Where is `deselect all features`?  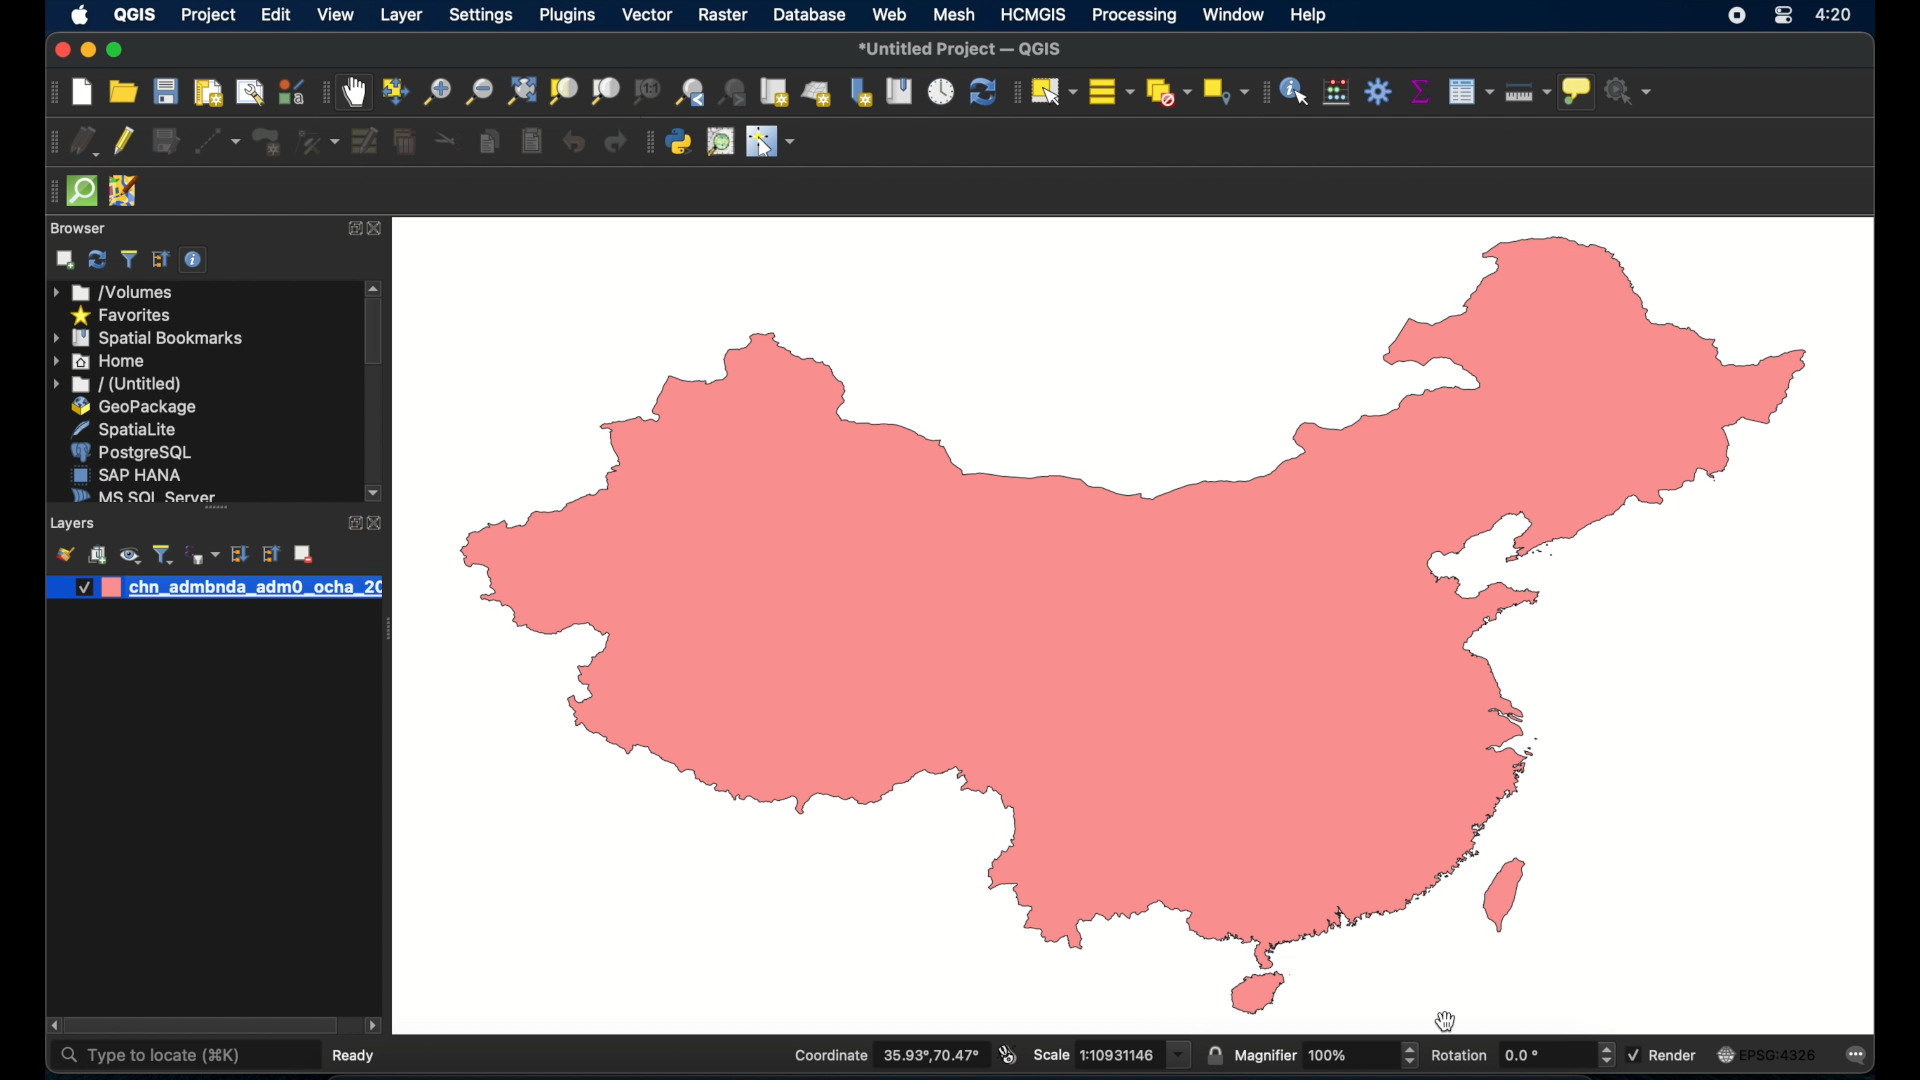 deselect all features is located at coordinates (1166, 93).